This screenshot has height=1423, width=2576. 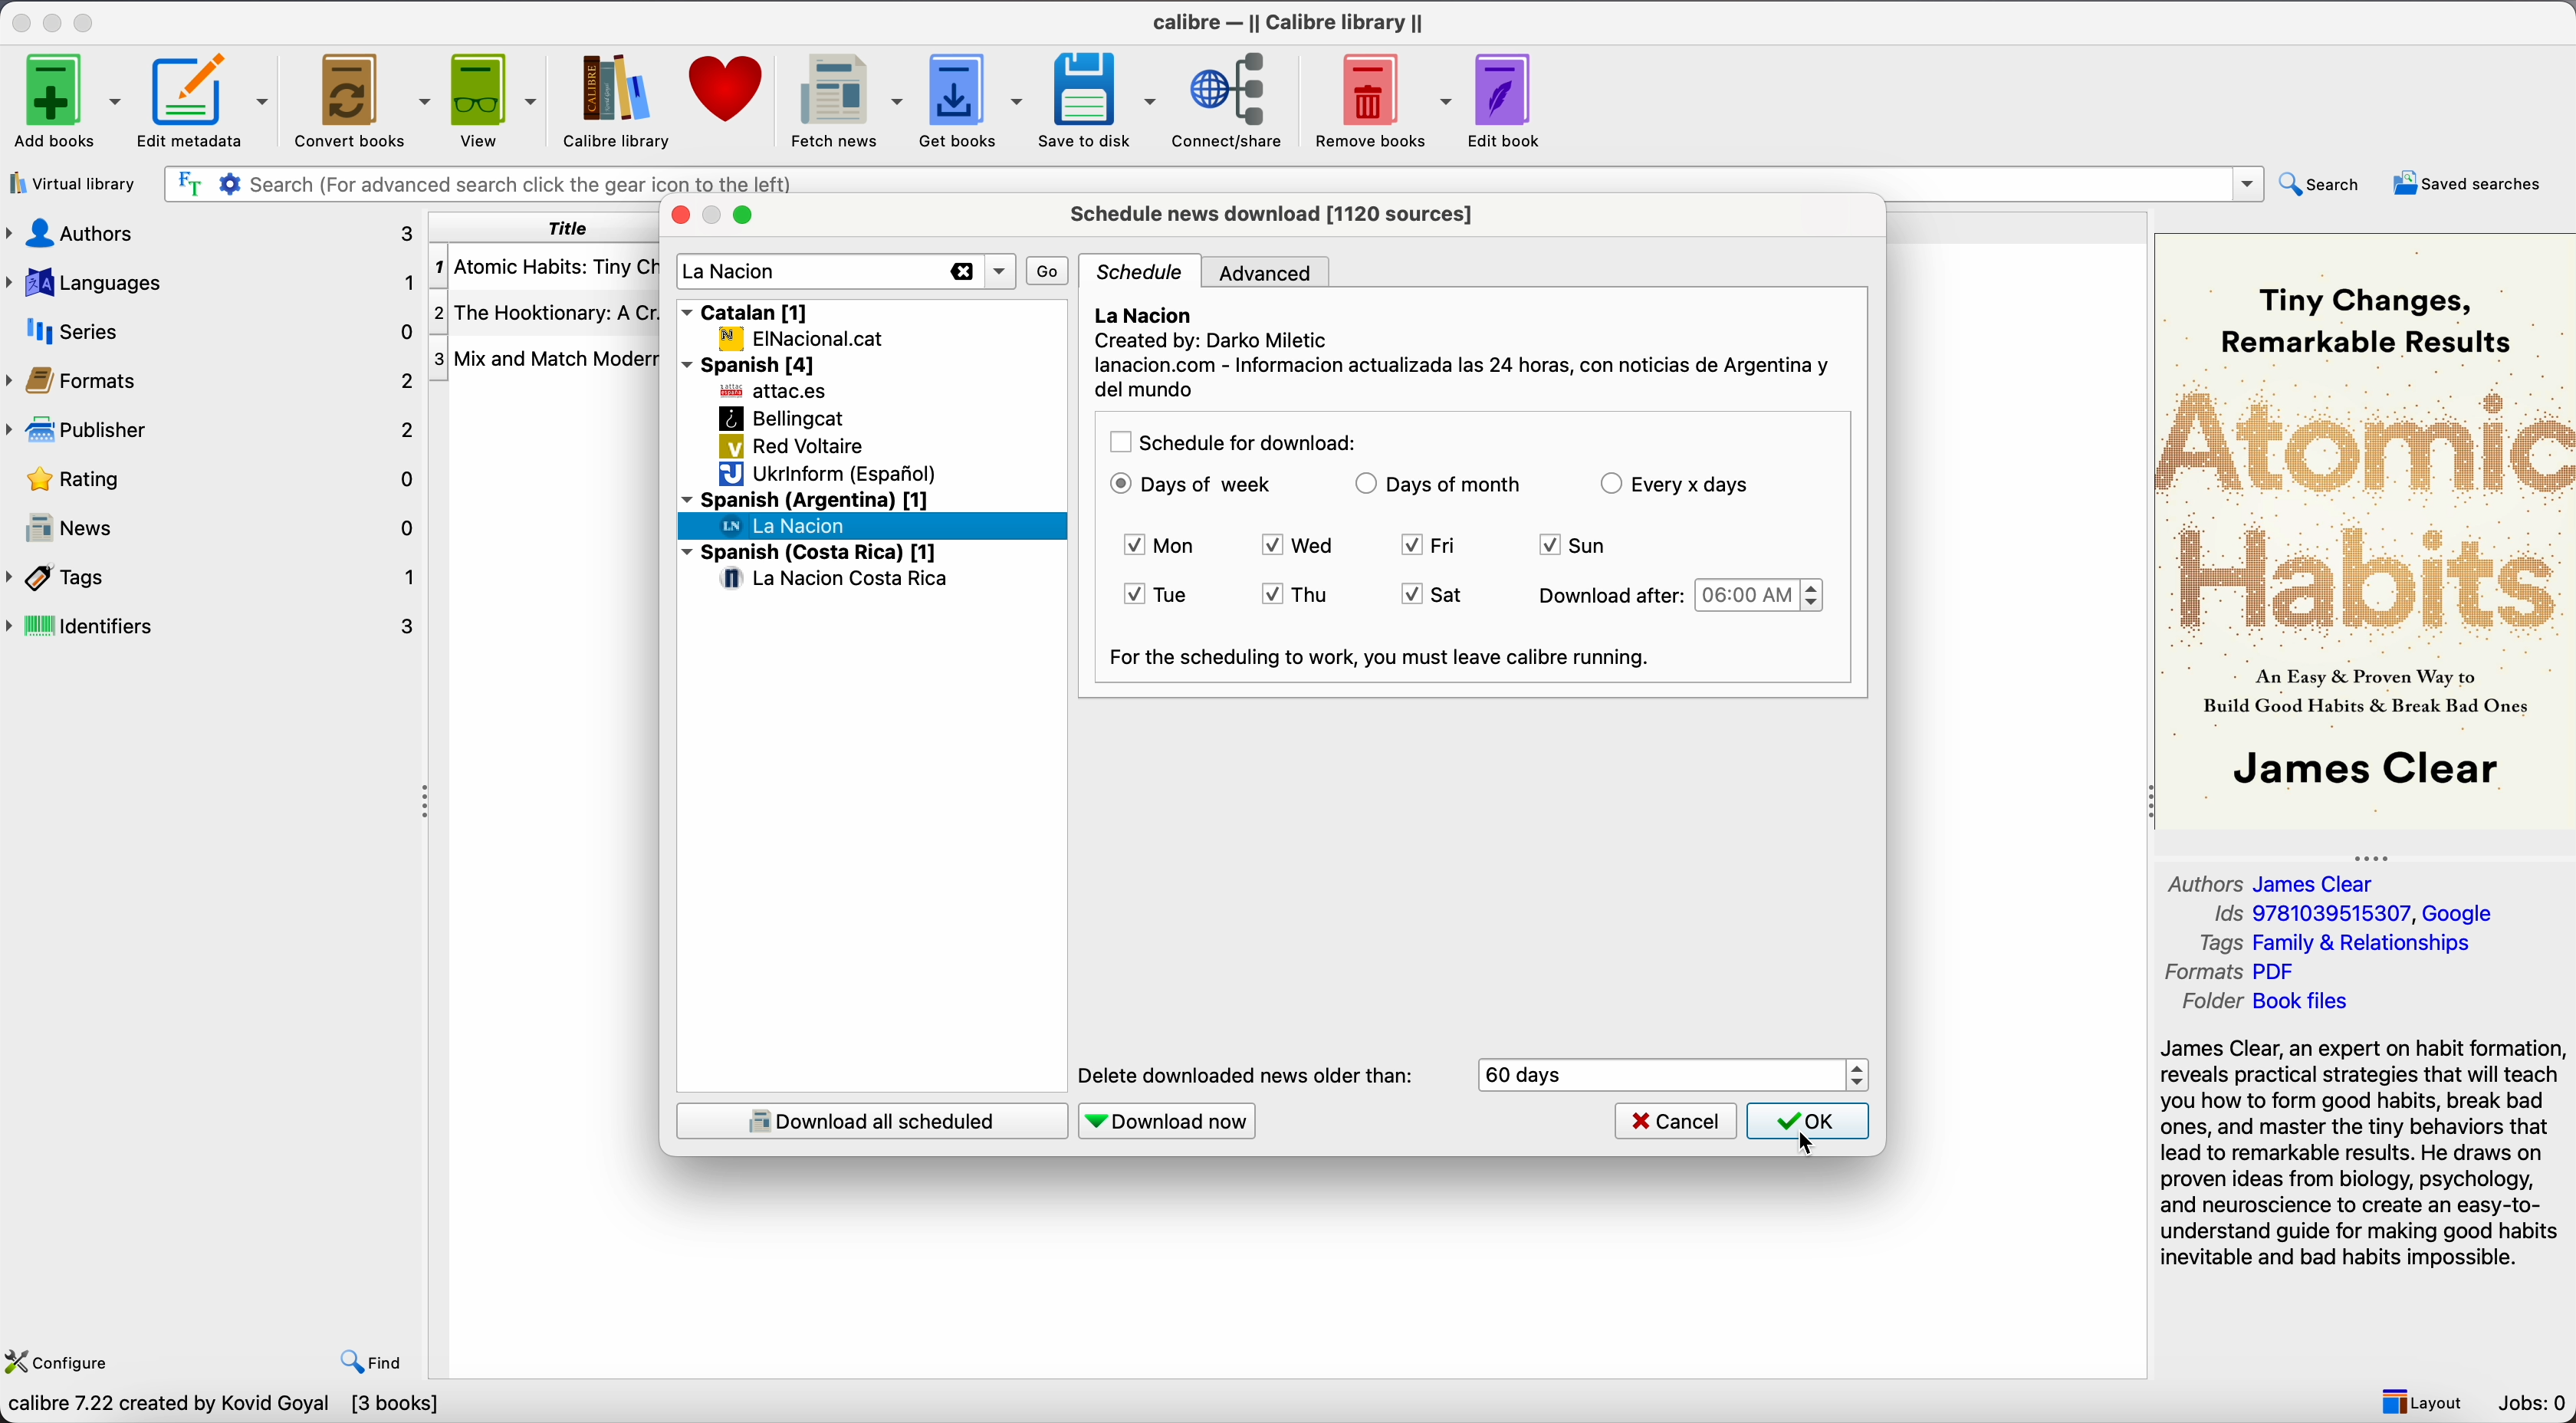 What do you see at coordinates (1293, 21) in the screenshot?
I see `Calibre - || Calibre library ||` at bounding box center [1293, 21].